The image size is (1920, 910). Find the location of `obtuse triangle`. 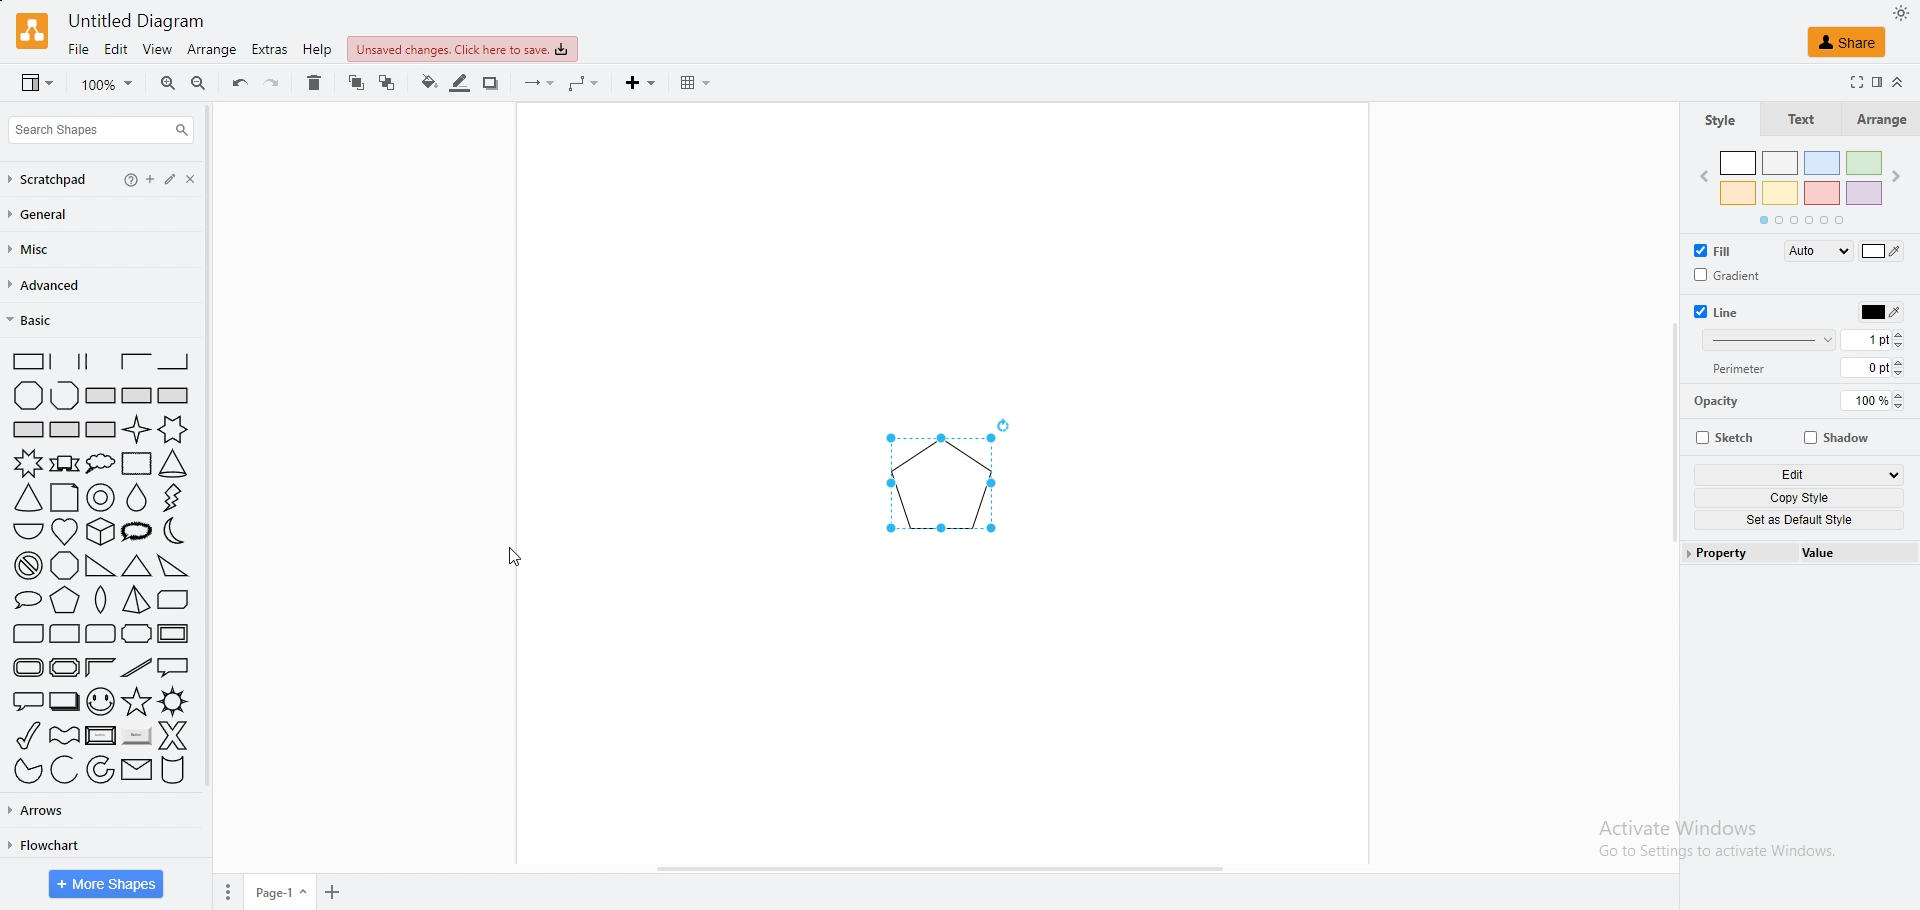

obtuse triangle is located at coordinates (174, 565).